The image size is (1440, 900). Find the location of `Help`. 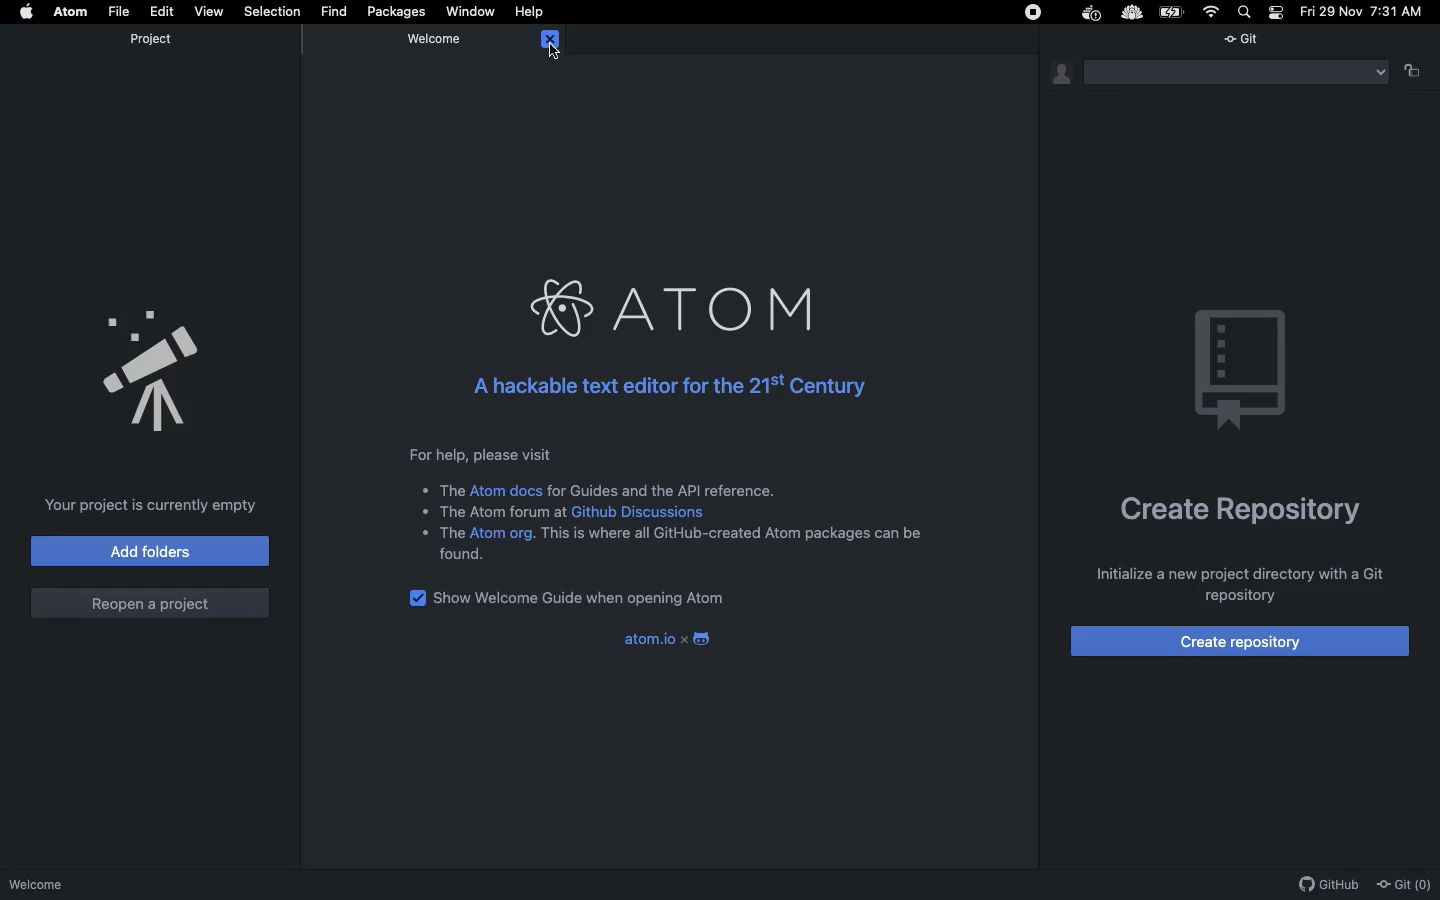

Help is located at coordinates (532, 12).